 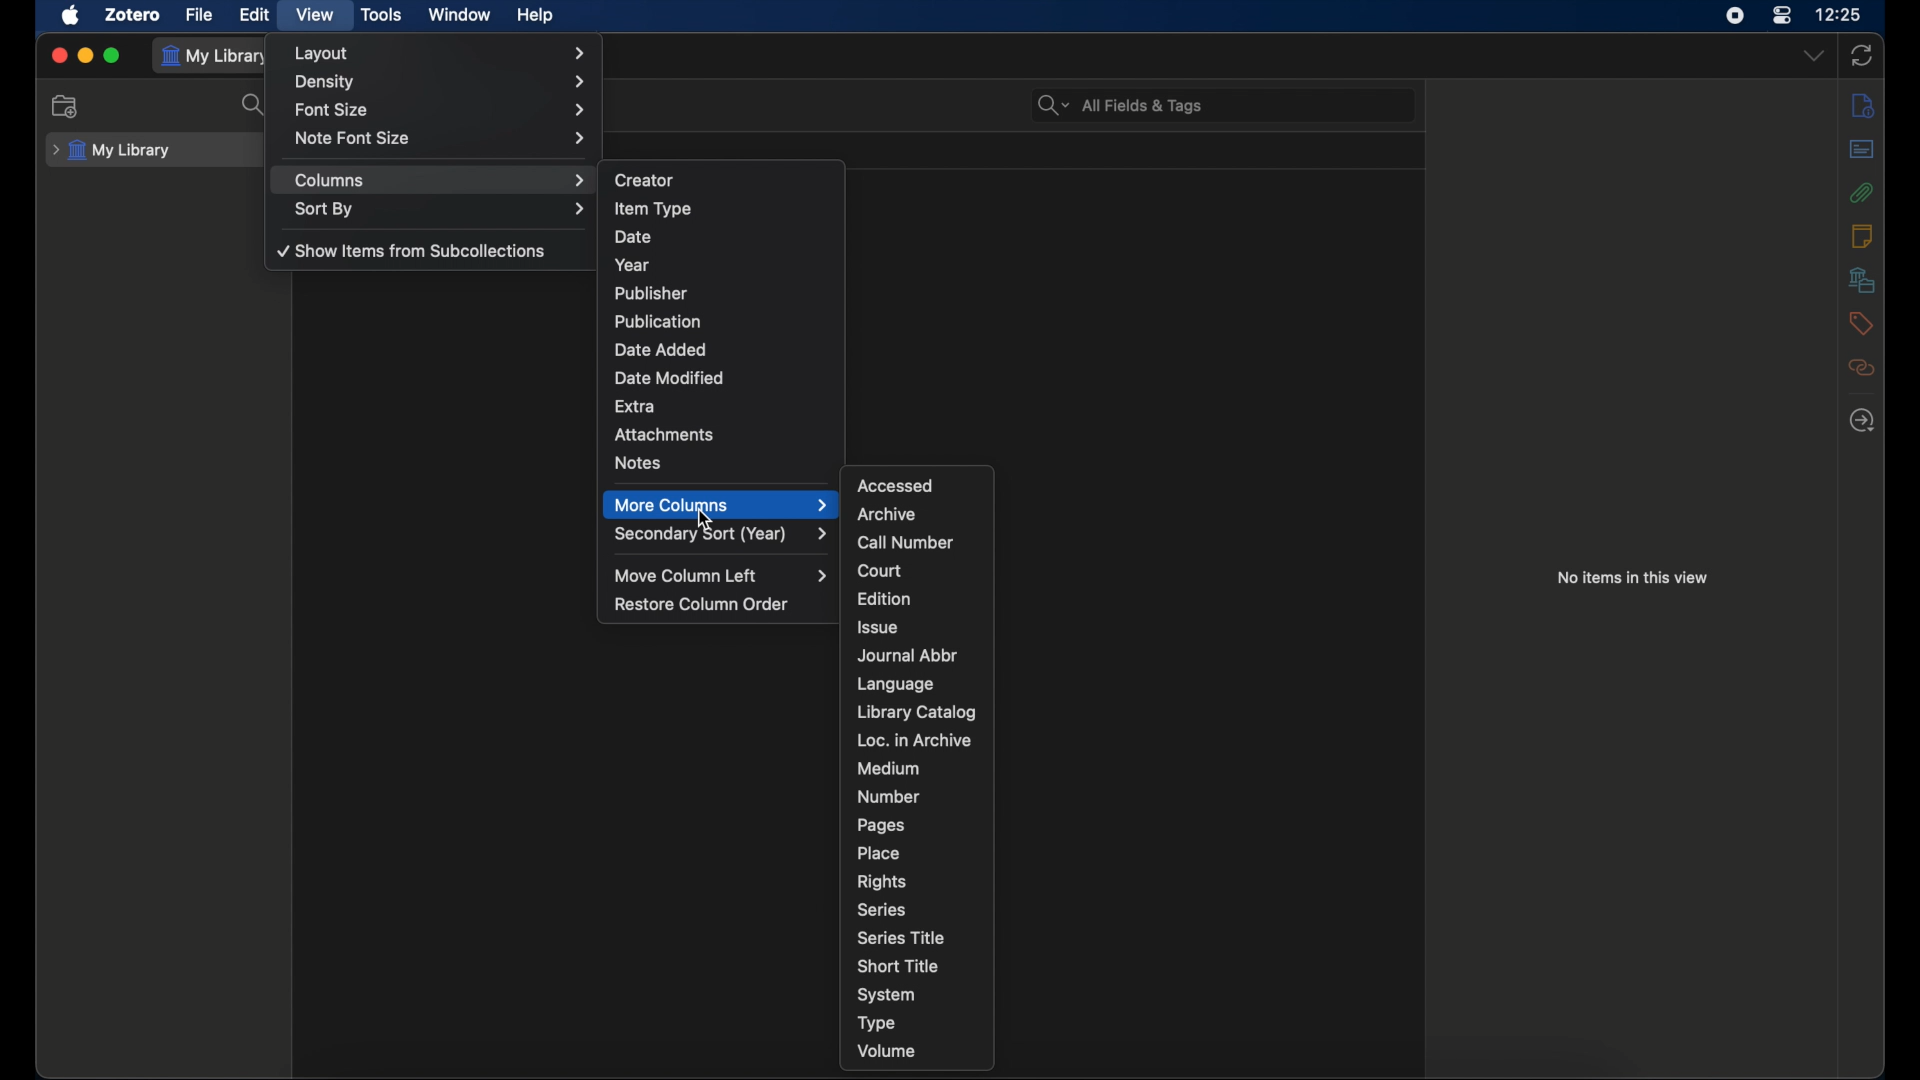 What do you see at coordinates (1862, 56) in the screenshot?
I see `sync` at bounding box center [1862, 56].